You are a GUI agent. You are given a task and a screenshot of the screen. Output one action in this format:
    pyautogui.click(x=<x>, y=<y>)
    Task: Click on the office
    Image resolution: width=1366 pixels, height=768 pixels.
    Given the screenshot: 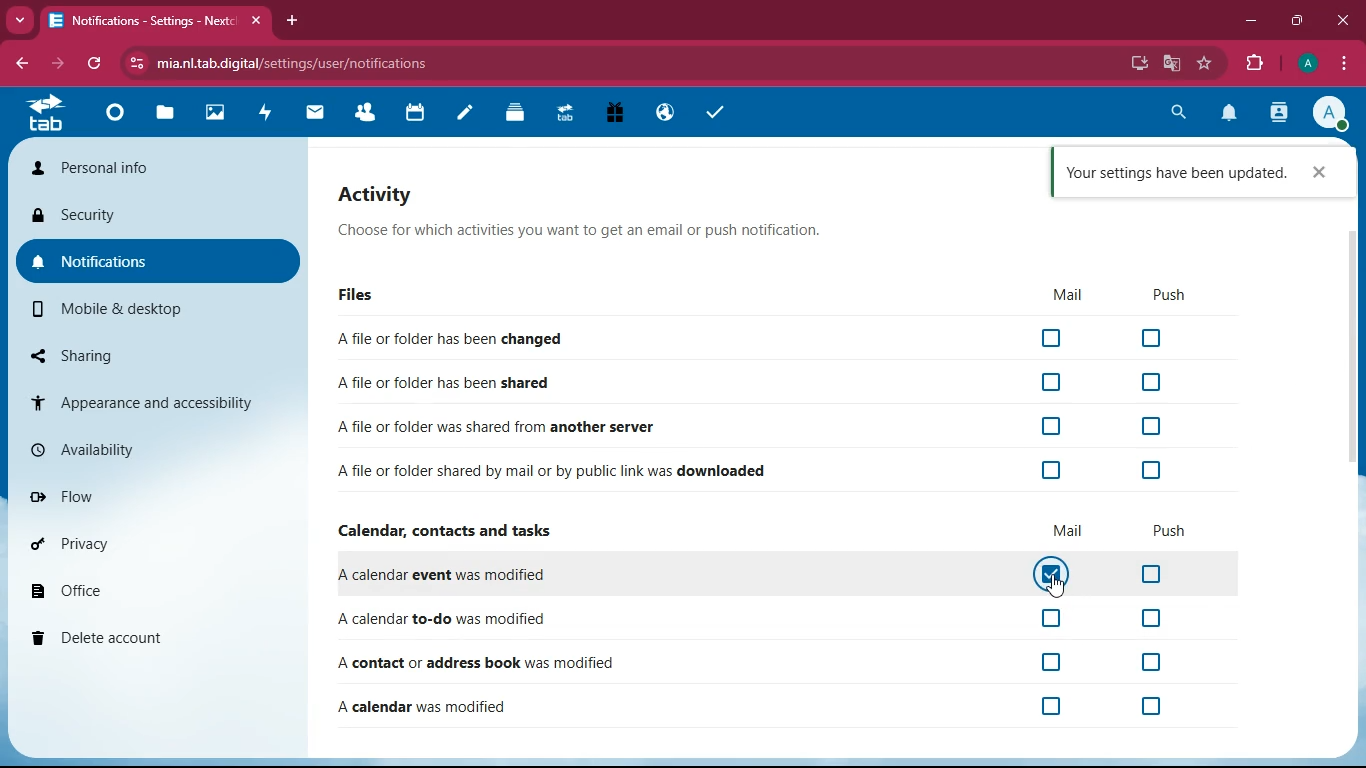 What is the action you would take?
    pyautogui.click(x=157, y=588)
    